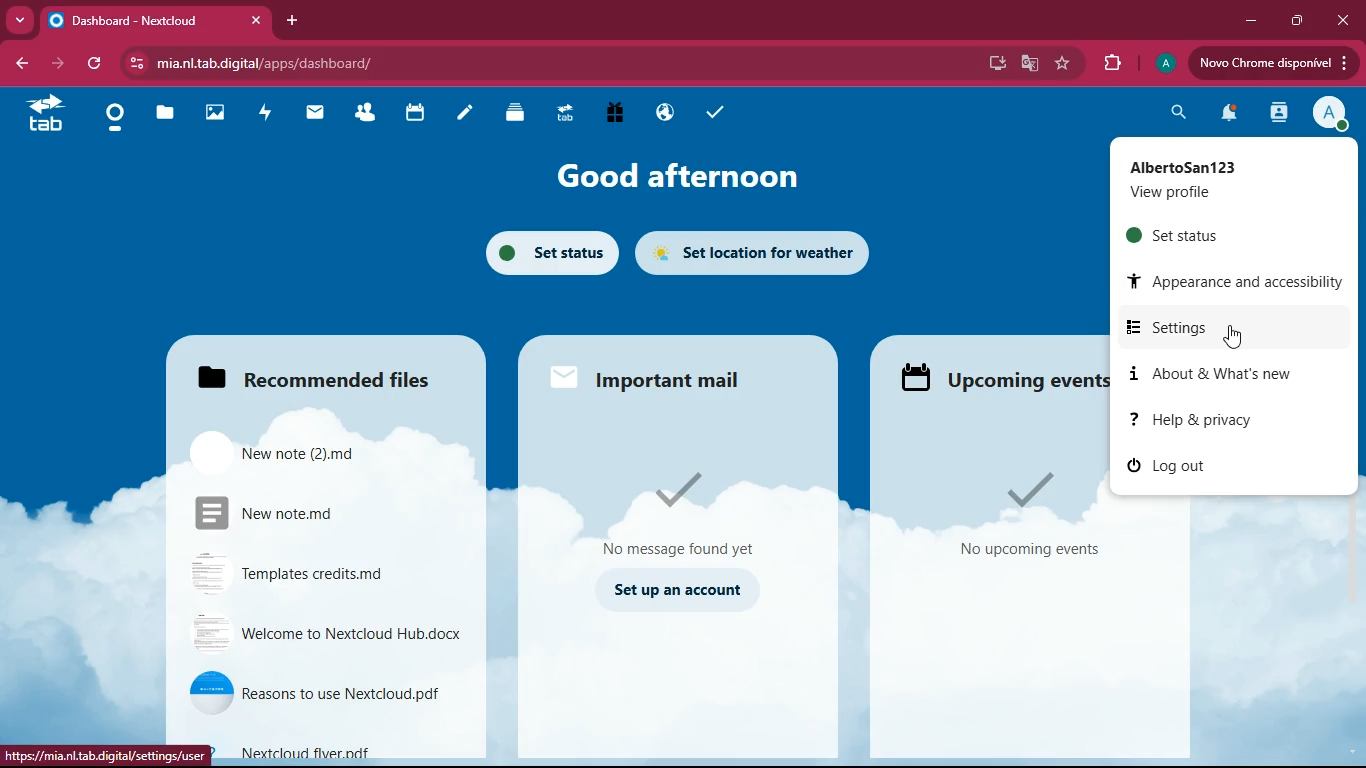 The width and height of the screenshot is (1366, 768). What do you see at coordinates (340, 63) in the screenshot?
I see `url` at bounding box center [340, 63].